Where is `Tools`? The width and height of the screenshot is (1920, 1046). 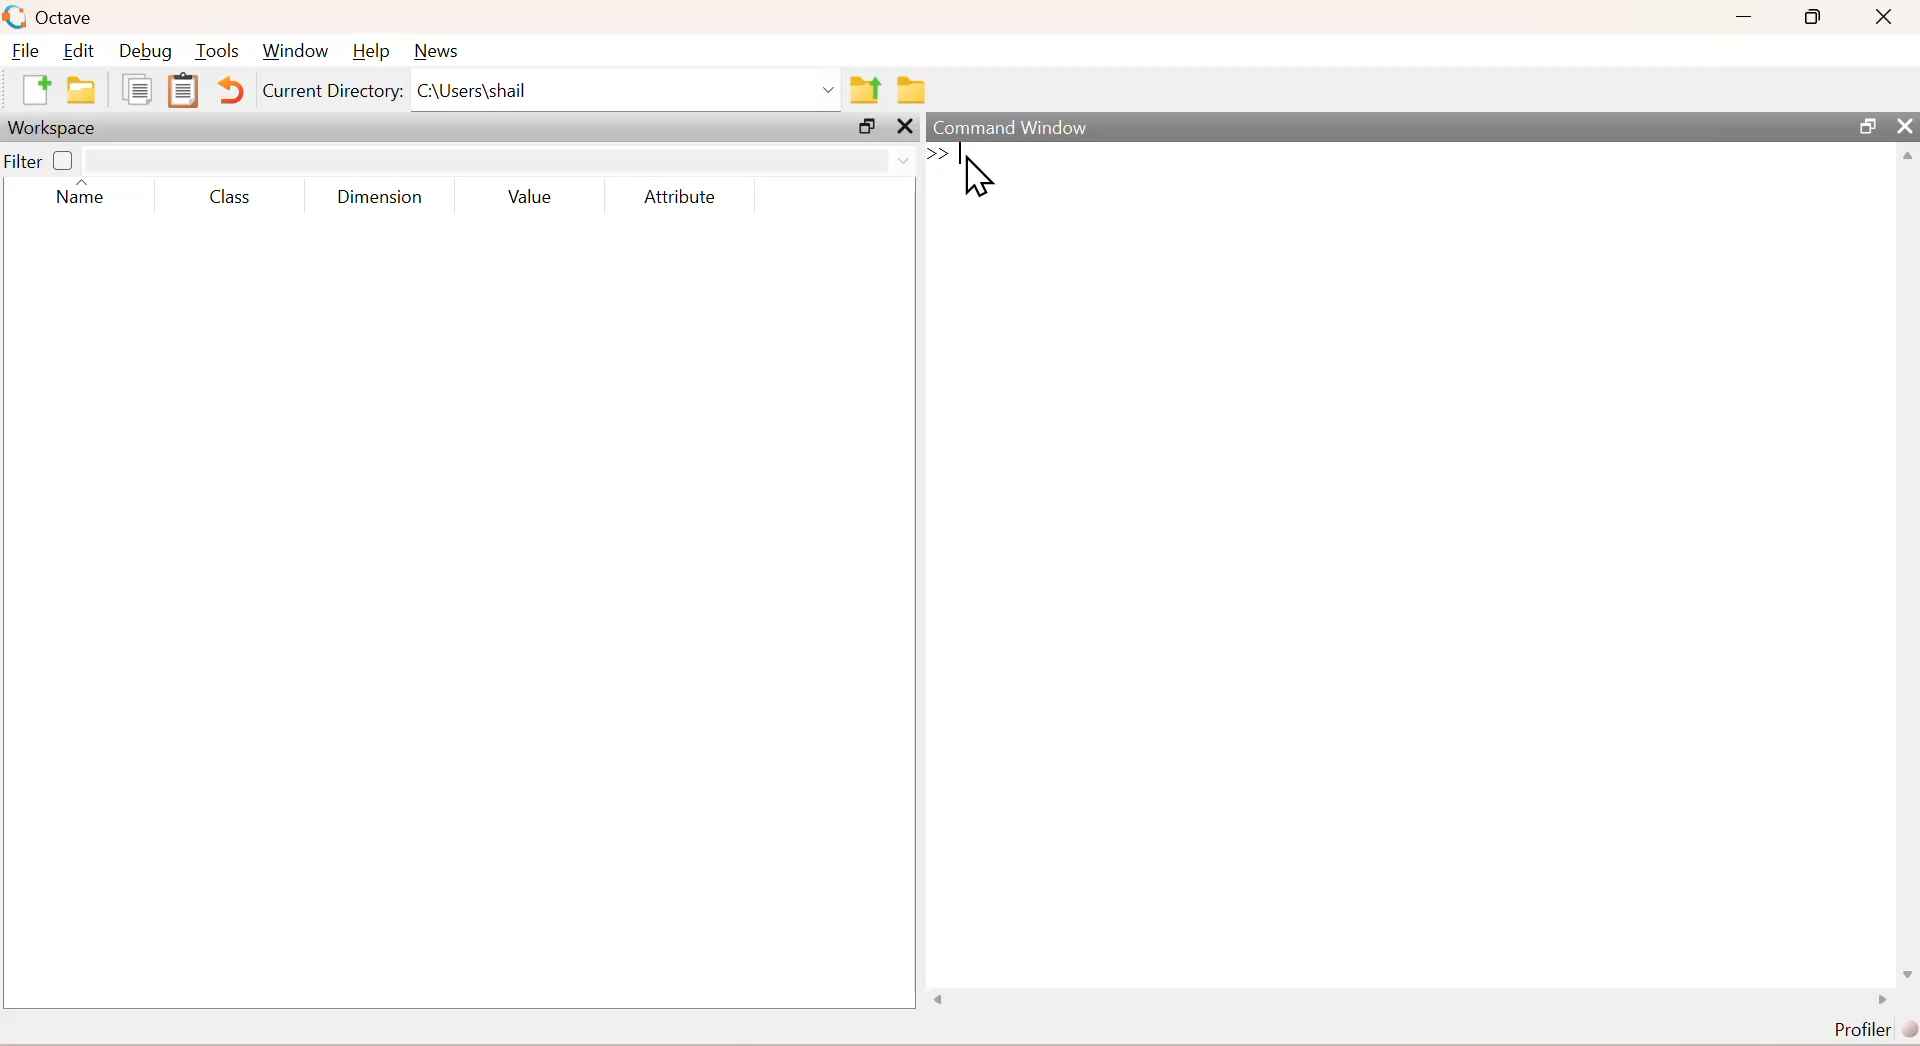
Tools is located at coordinates (220, 50).